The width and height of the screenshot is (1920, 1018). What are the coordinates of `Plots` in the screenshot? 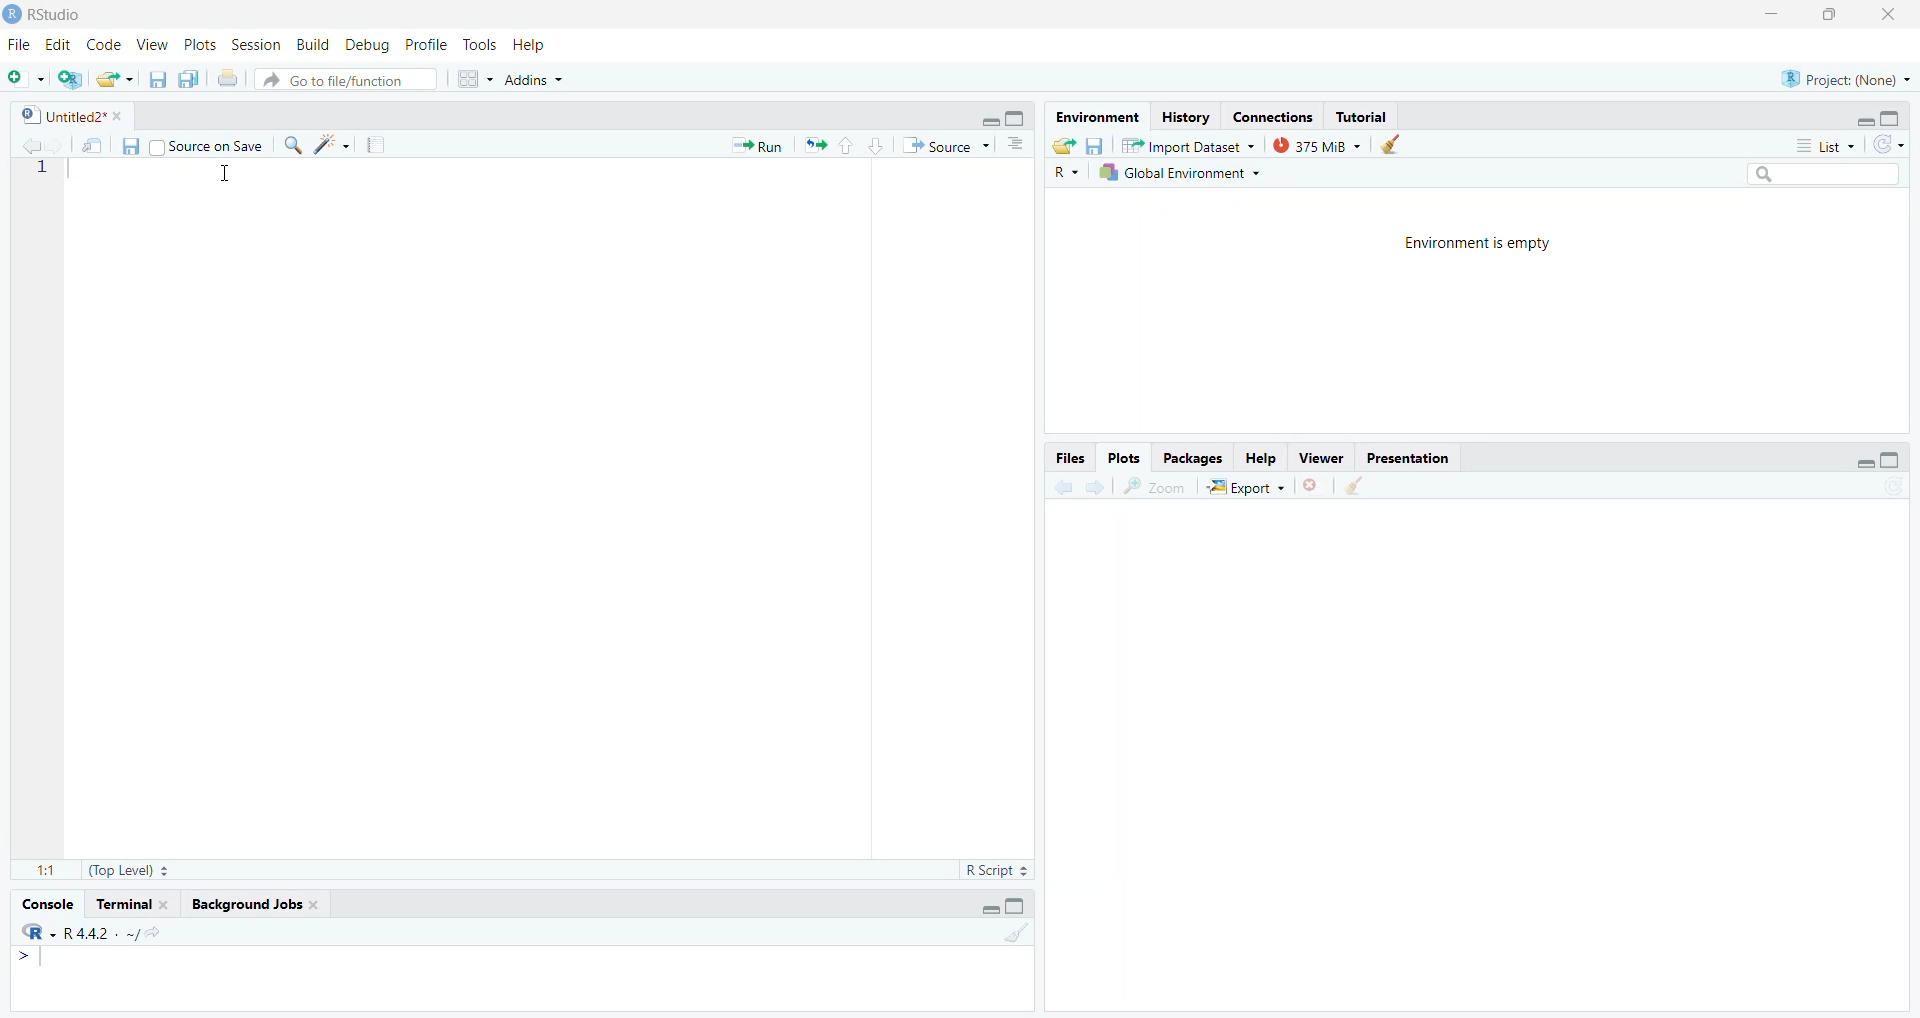 It's located at (199, 45).